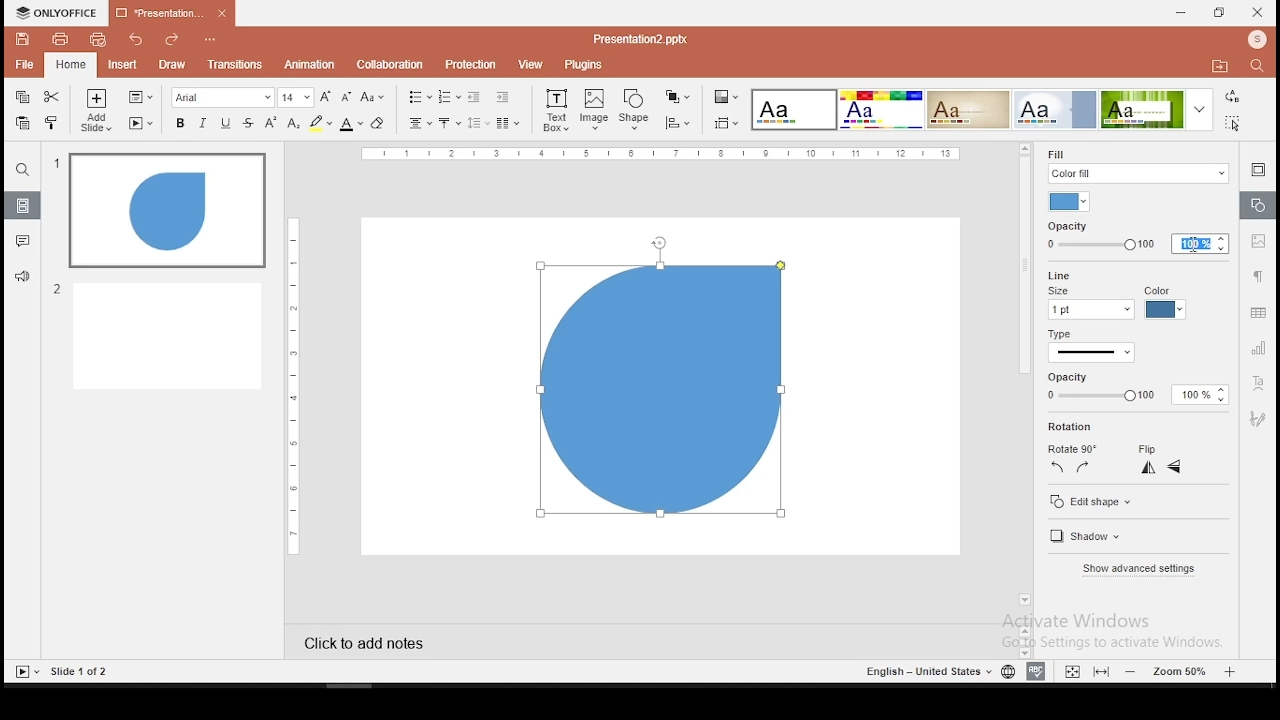 The height and width of the screenshot is (720, 1280). Describe the element at coordinates (294, 123) in the screenshot. I see `subscript` at that location.